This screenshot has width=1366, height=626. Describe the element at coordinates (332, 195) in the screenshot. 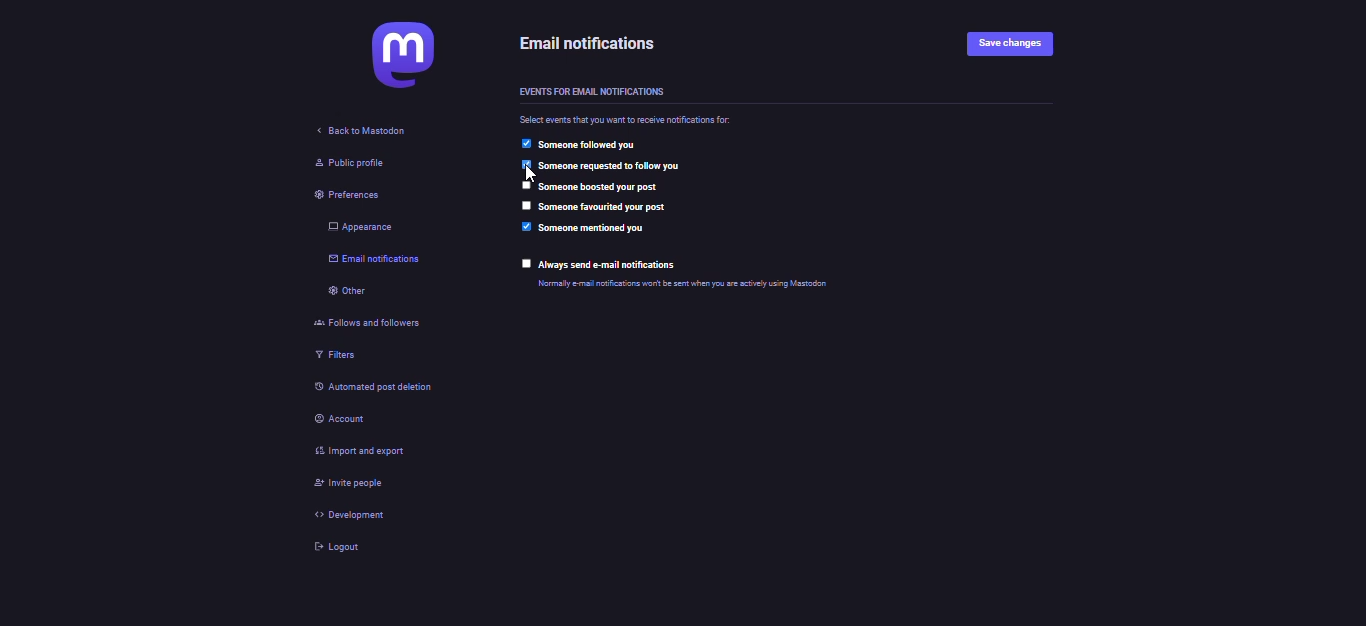

I see `preferences` at that location.